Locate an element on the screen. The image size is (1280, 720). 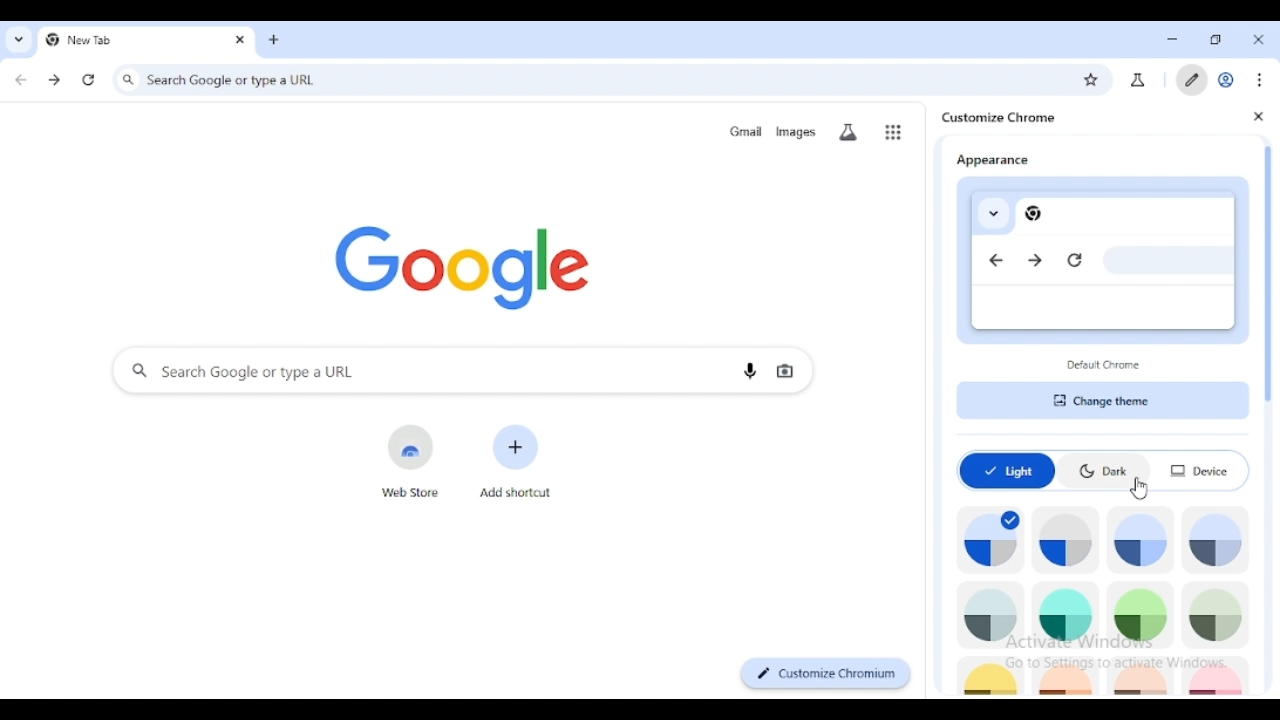
viridian is located at coordinates (1215, 615).